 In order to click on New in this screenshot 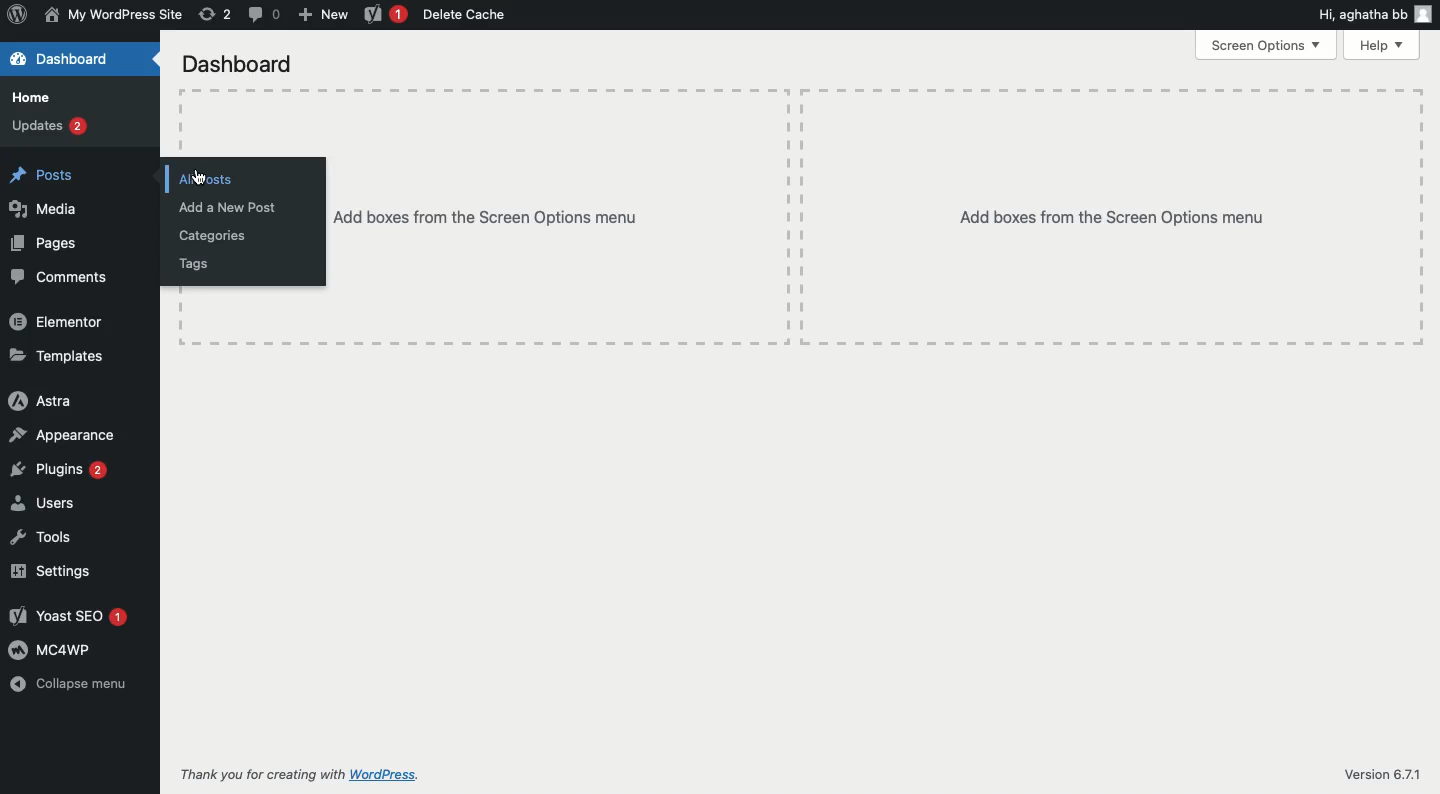, I will do `click(321, 15)`.